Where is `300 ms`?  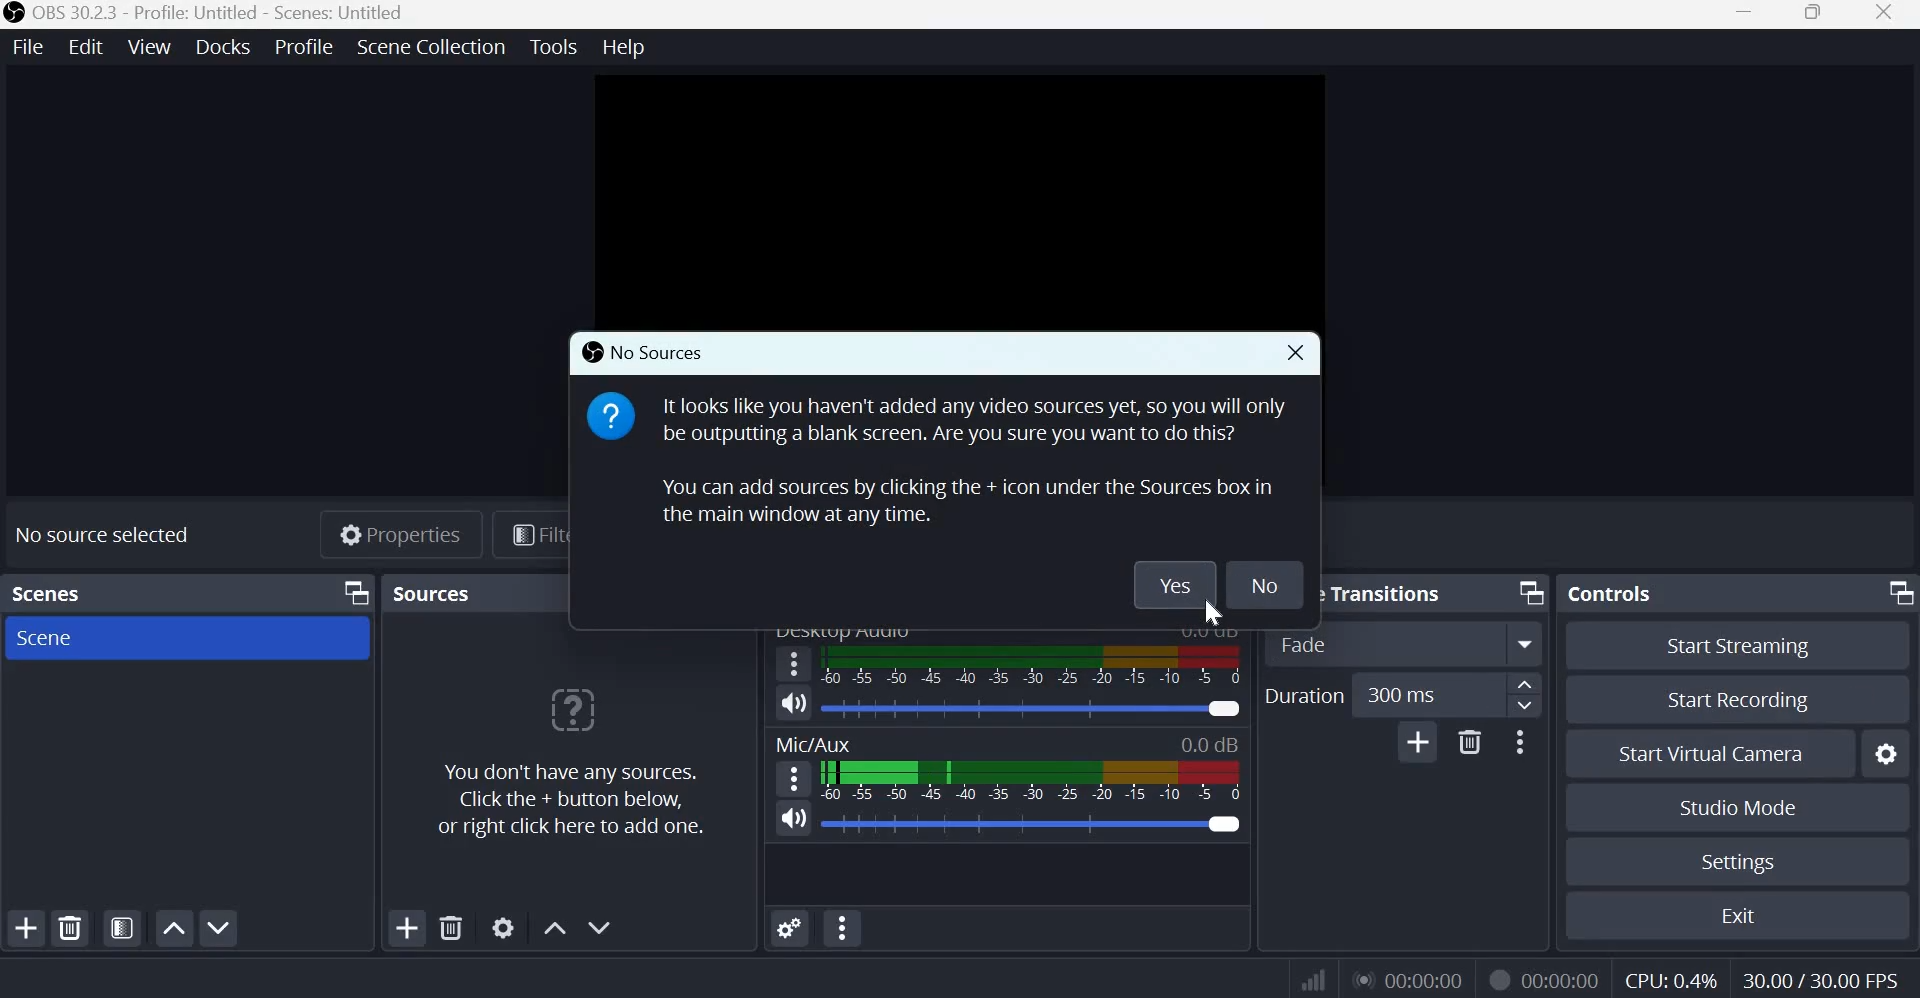
300 ms is located at coordinates (1427, 694).